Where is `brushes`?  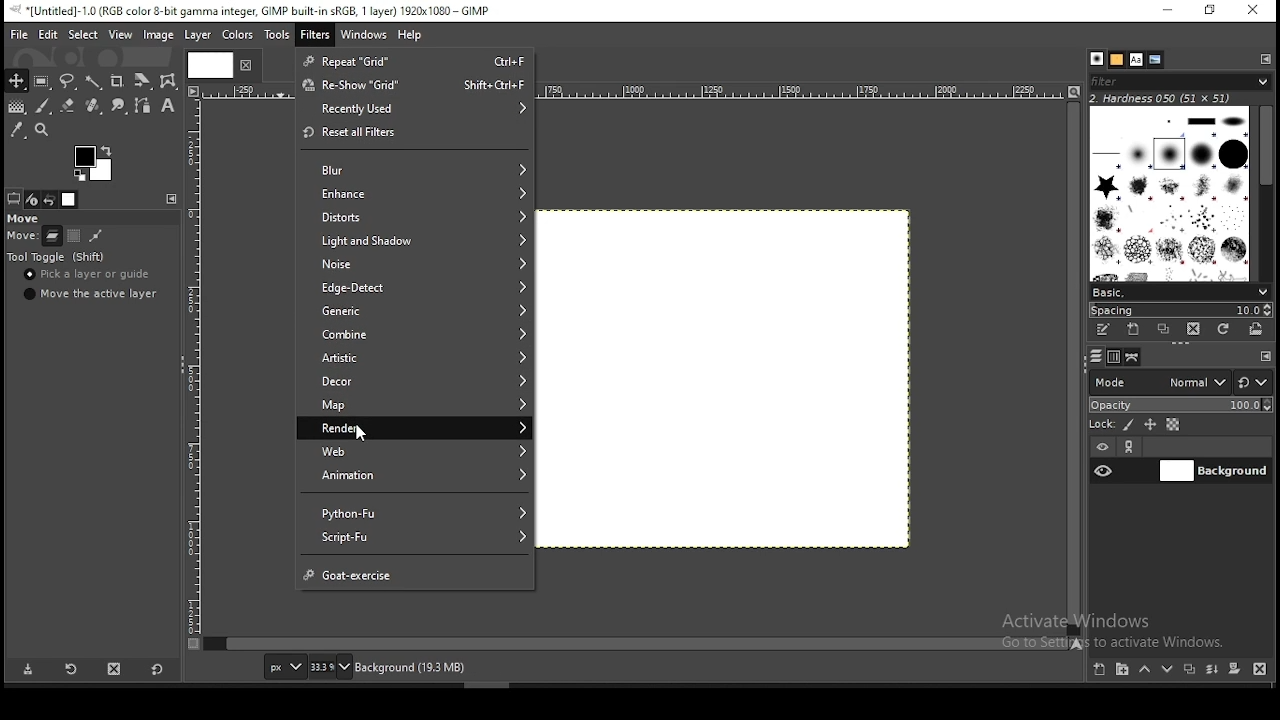
brushes is located at coordinates (1168, 194).